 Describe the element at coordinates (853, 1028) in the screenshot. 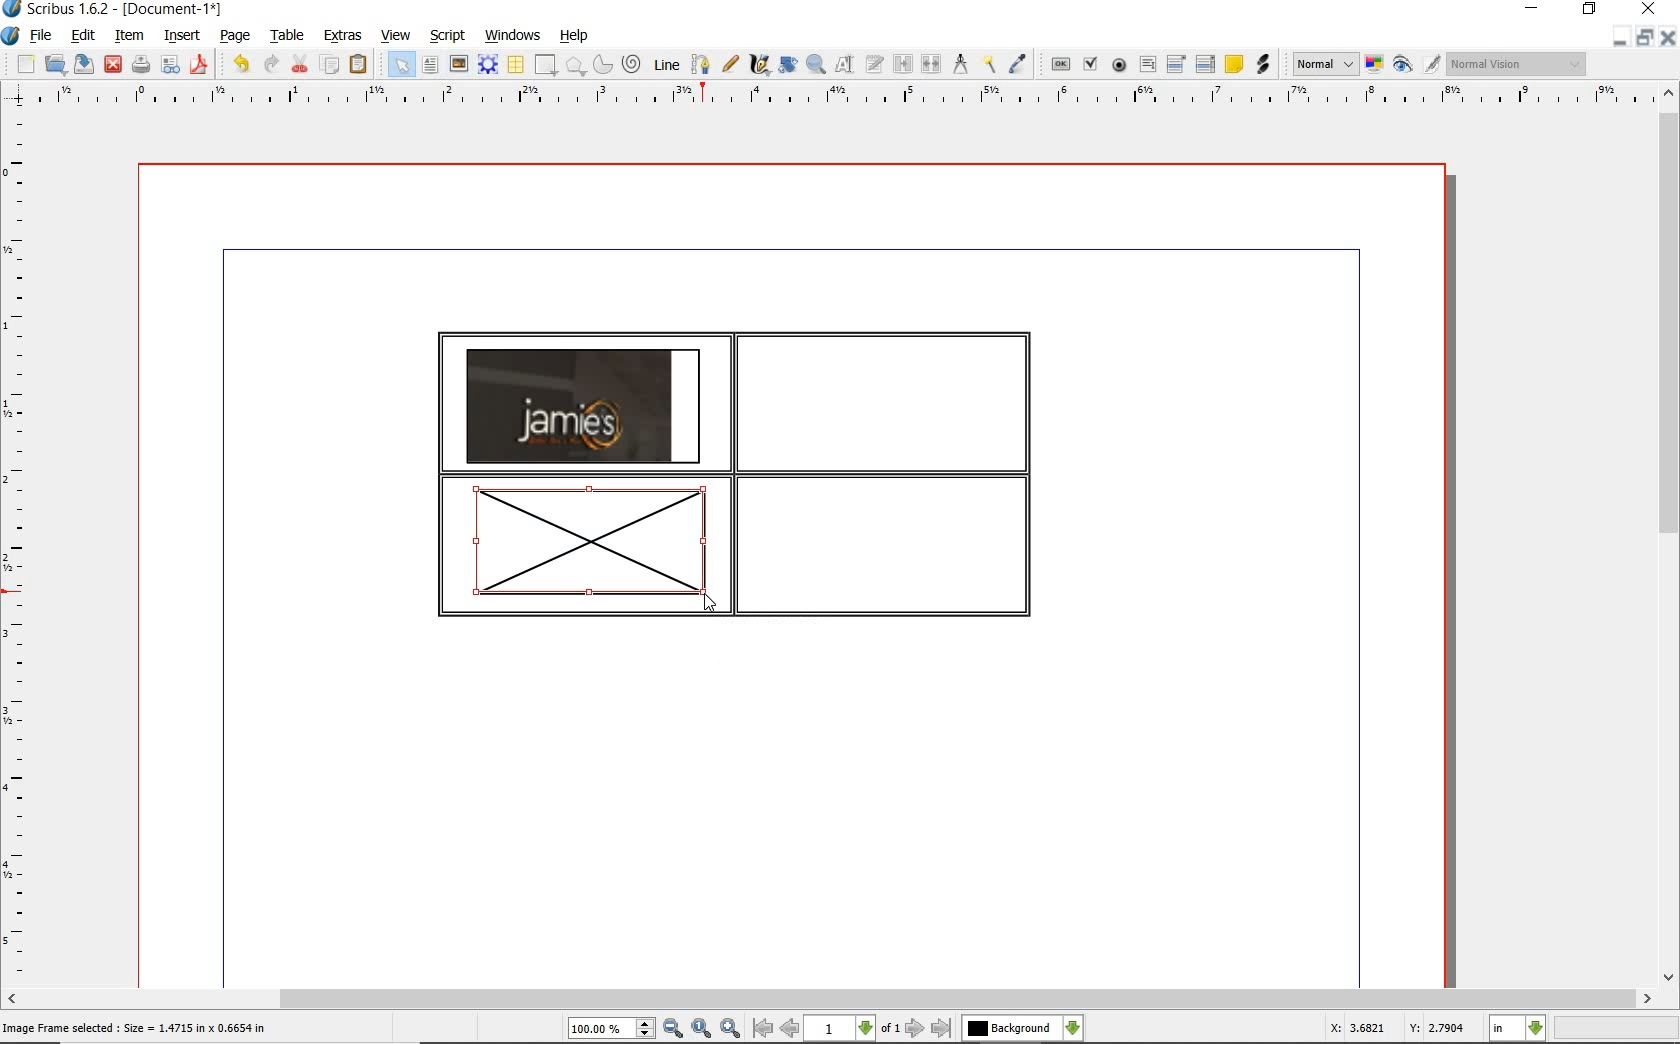

I see `select current page level` at that location.